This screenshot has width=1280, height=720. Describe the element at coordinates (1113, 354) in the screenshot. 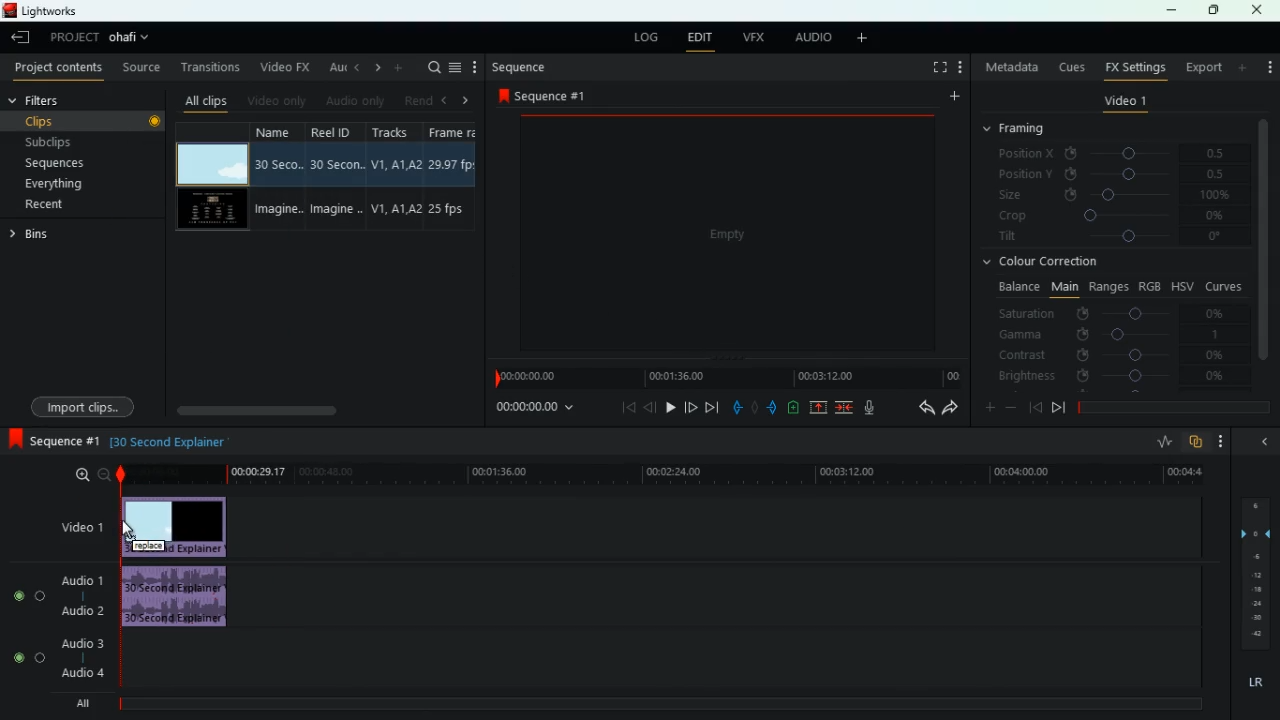

I see `contrast` at that location.